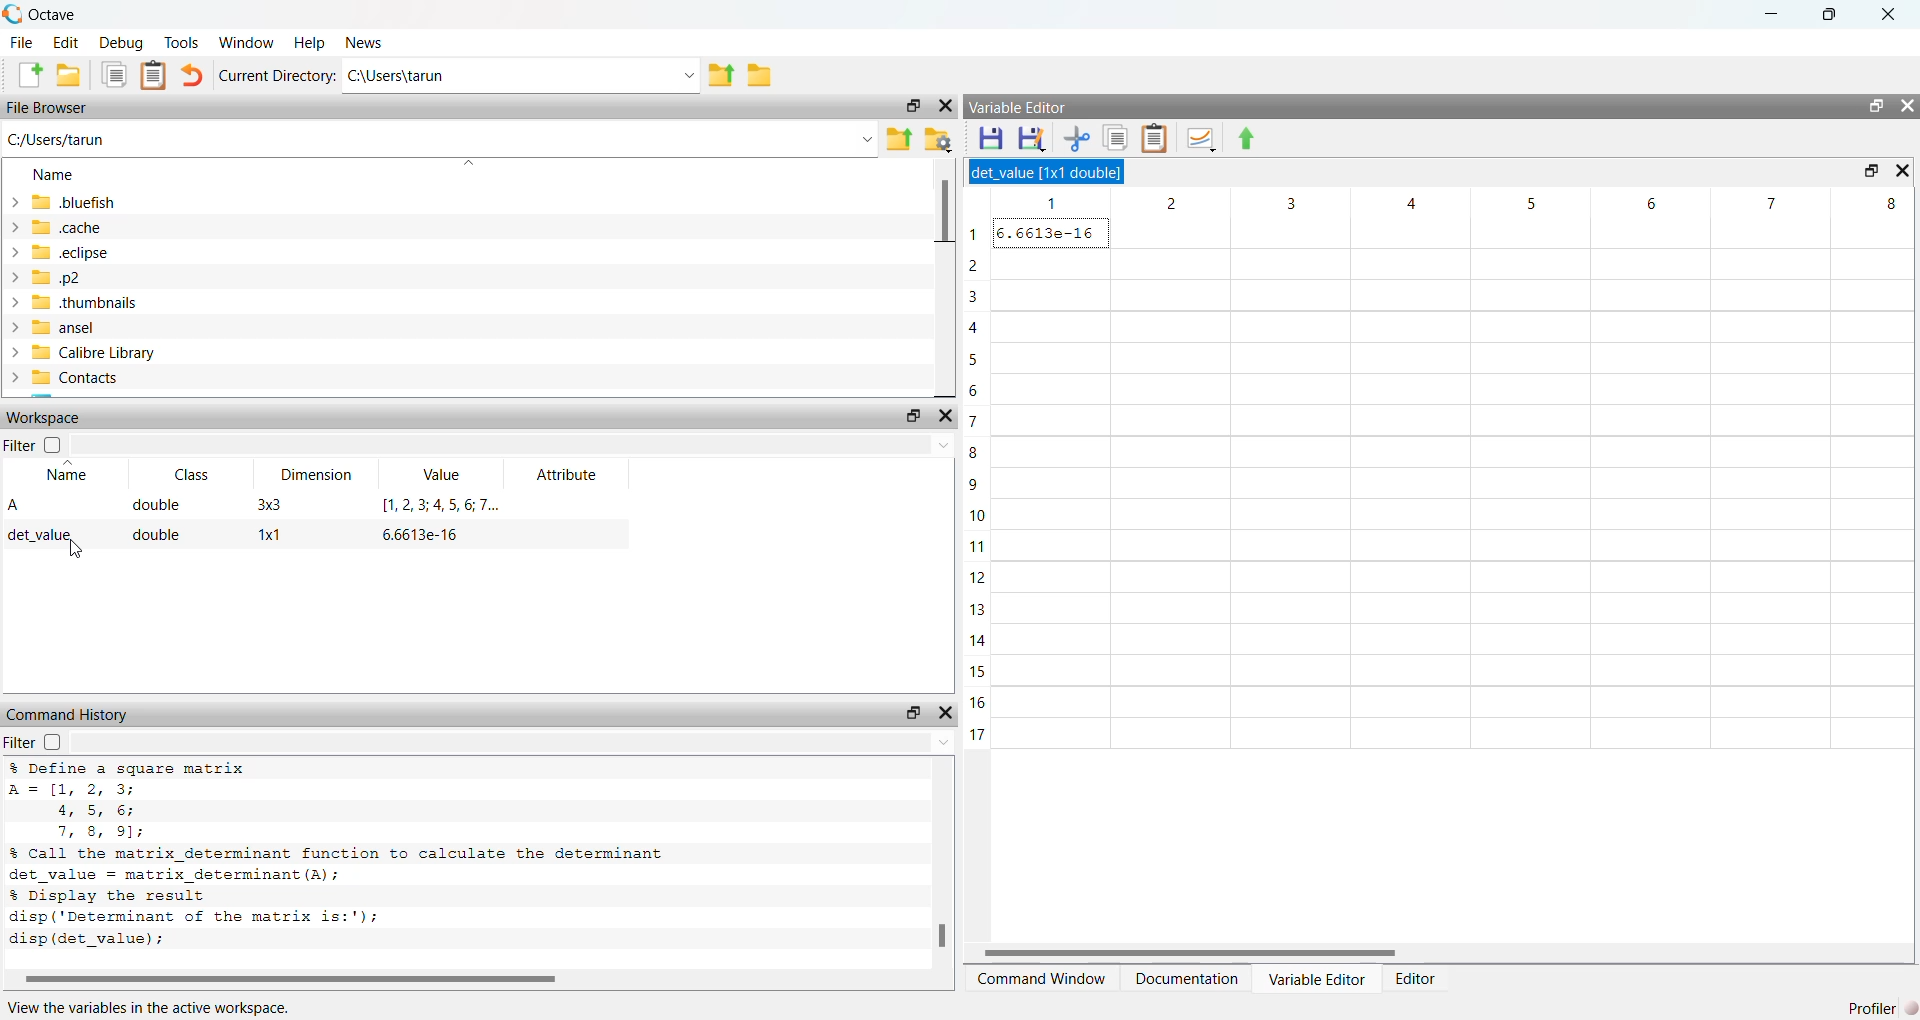 The height and width of the screenshot is (1020, 1920). I want to click on close, so click(947, 711).